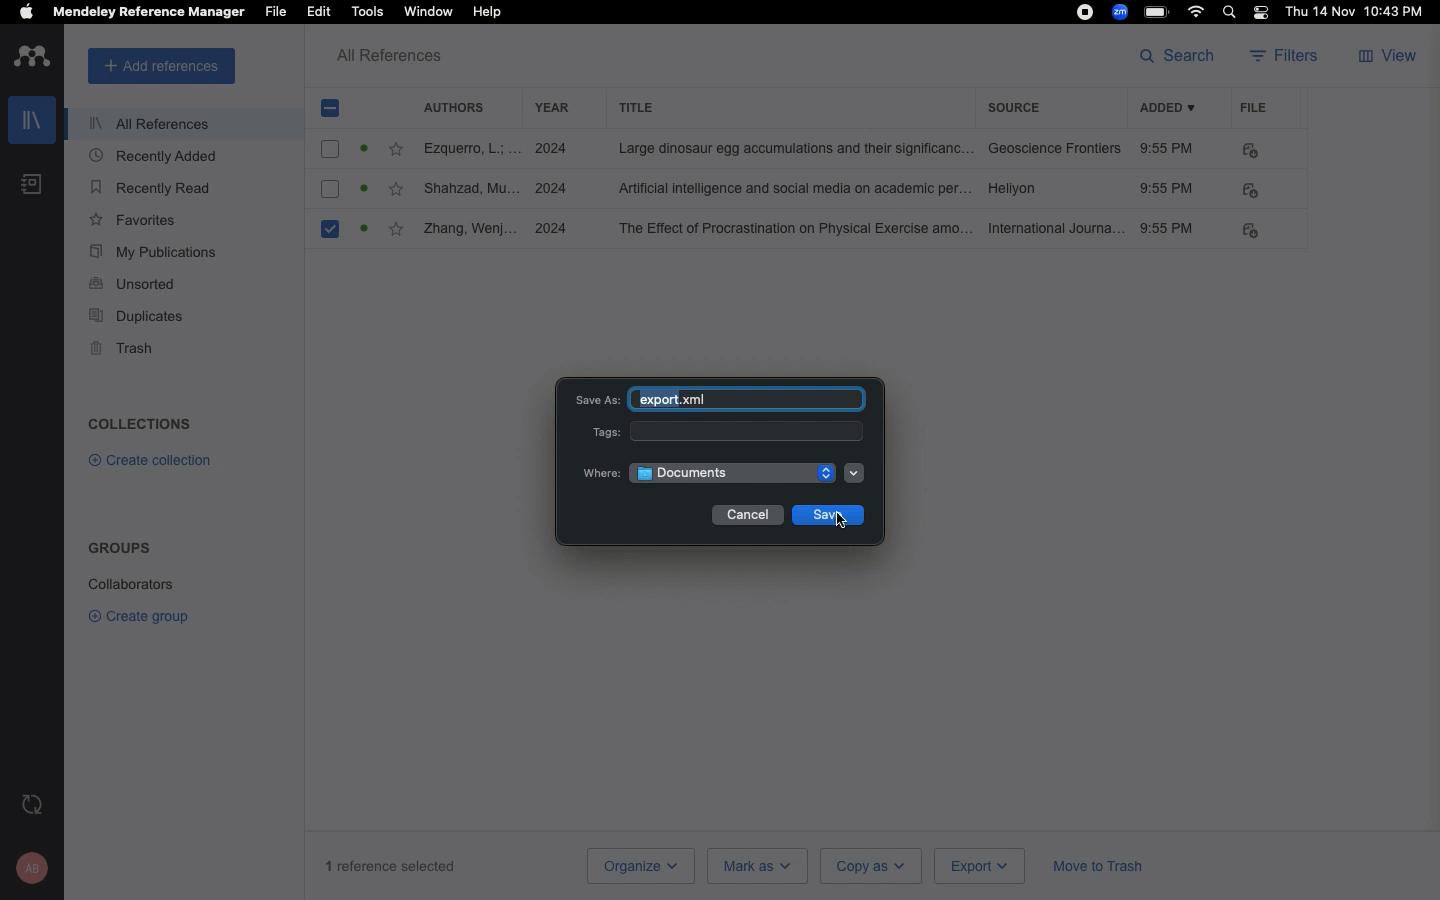  I want to click on Add references, so click(161, 66).